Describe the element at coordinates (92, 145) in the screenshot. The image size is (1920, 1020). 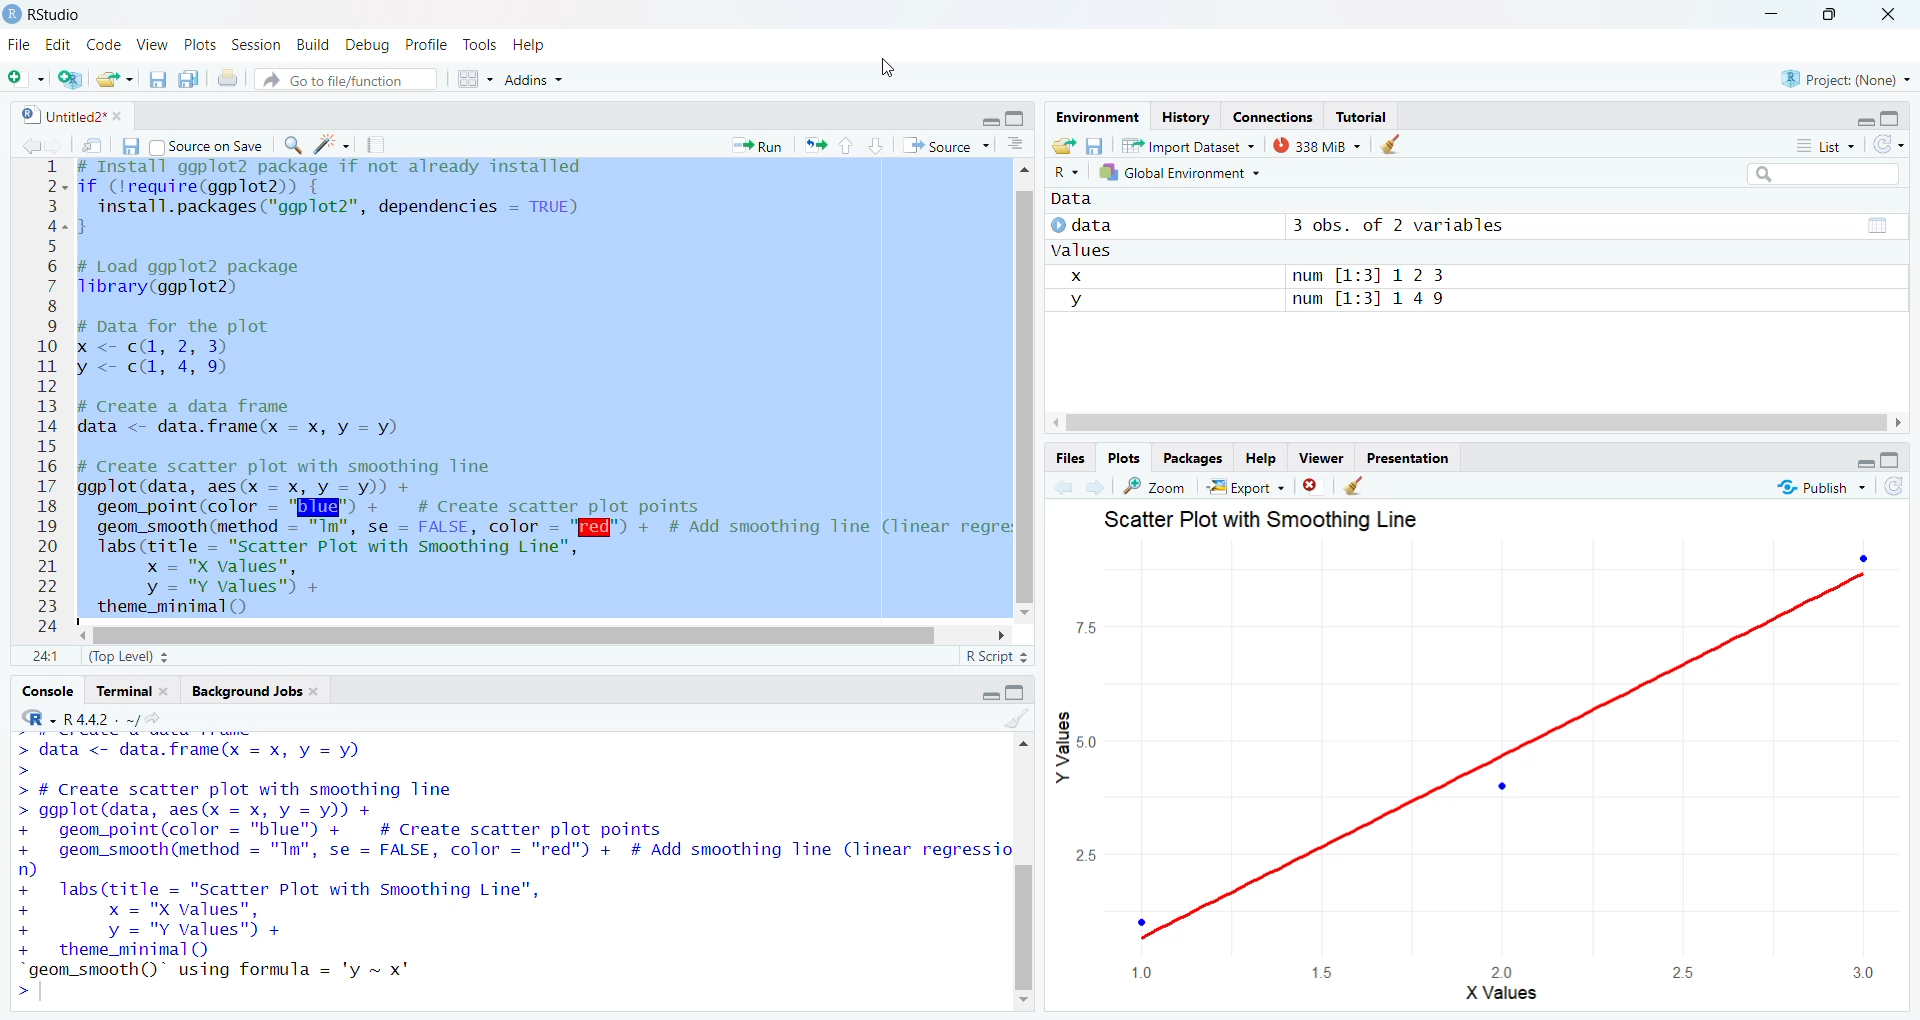
I see `show in new window` at that location.